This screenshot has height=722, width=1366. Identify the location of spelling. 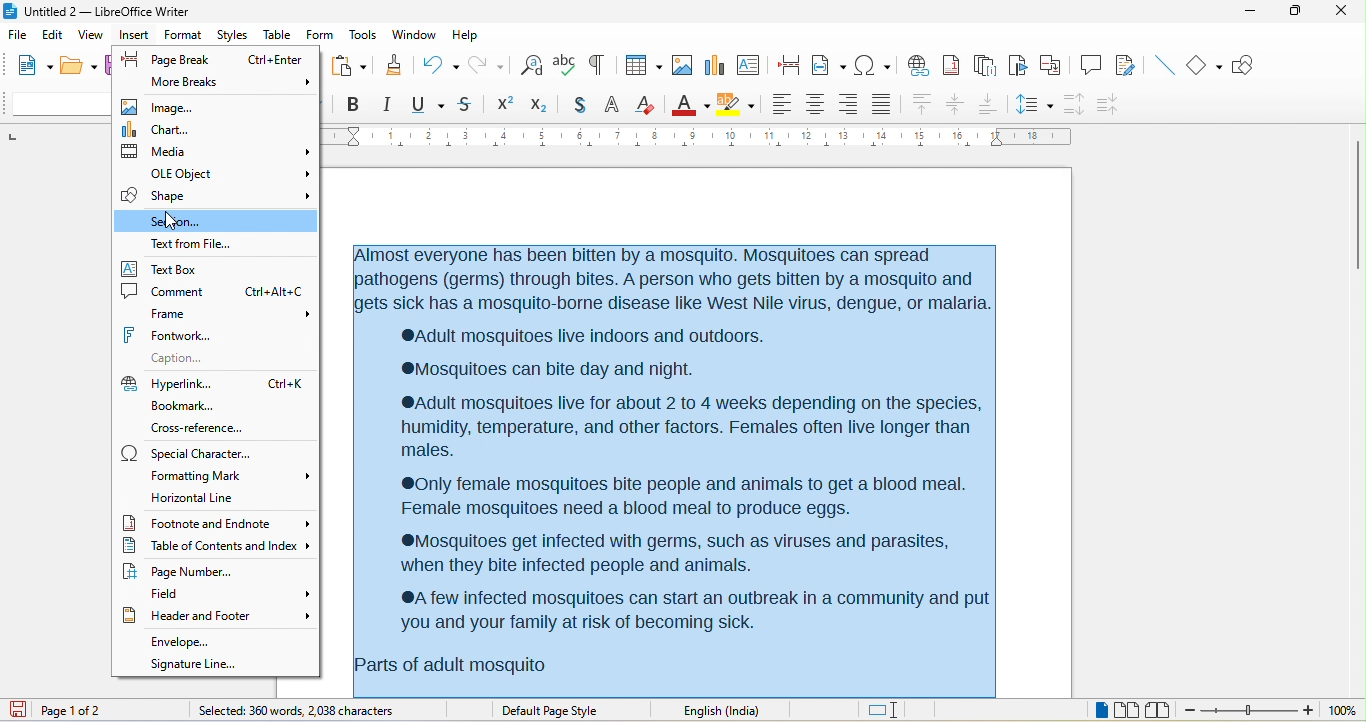
(567, 66).